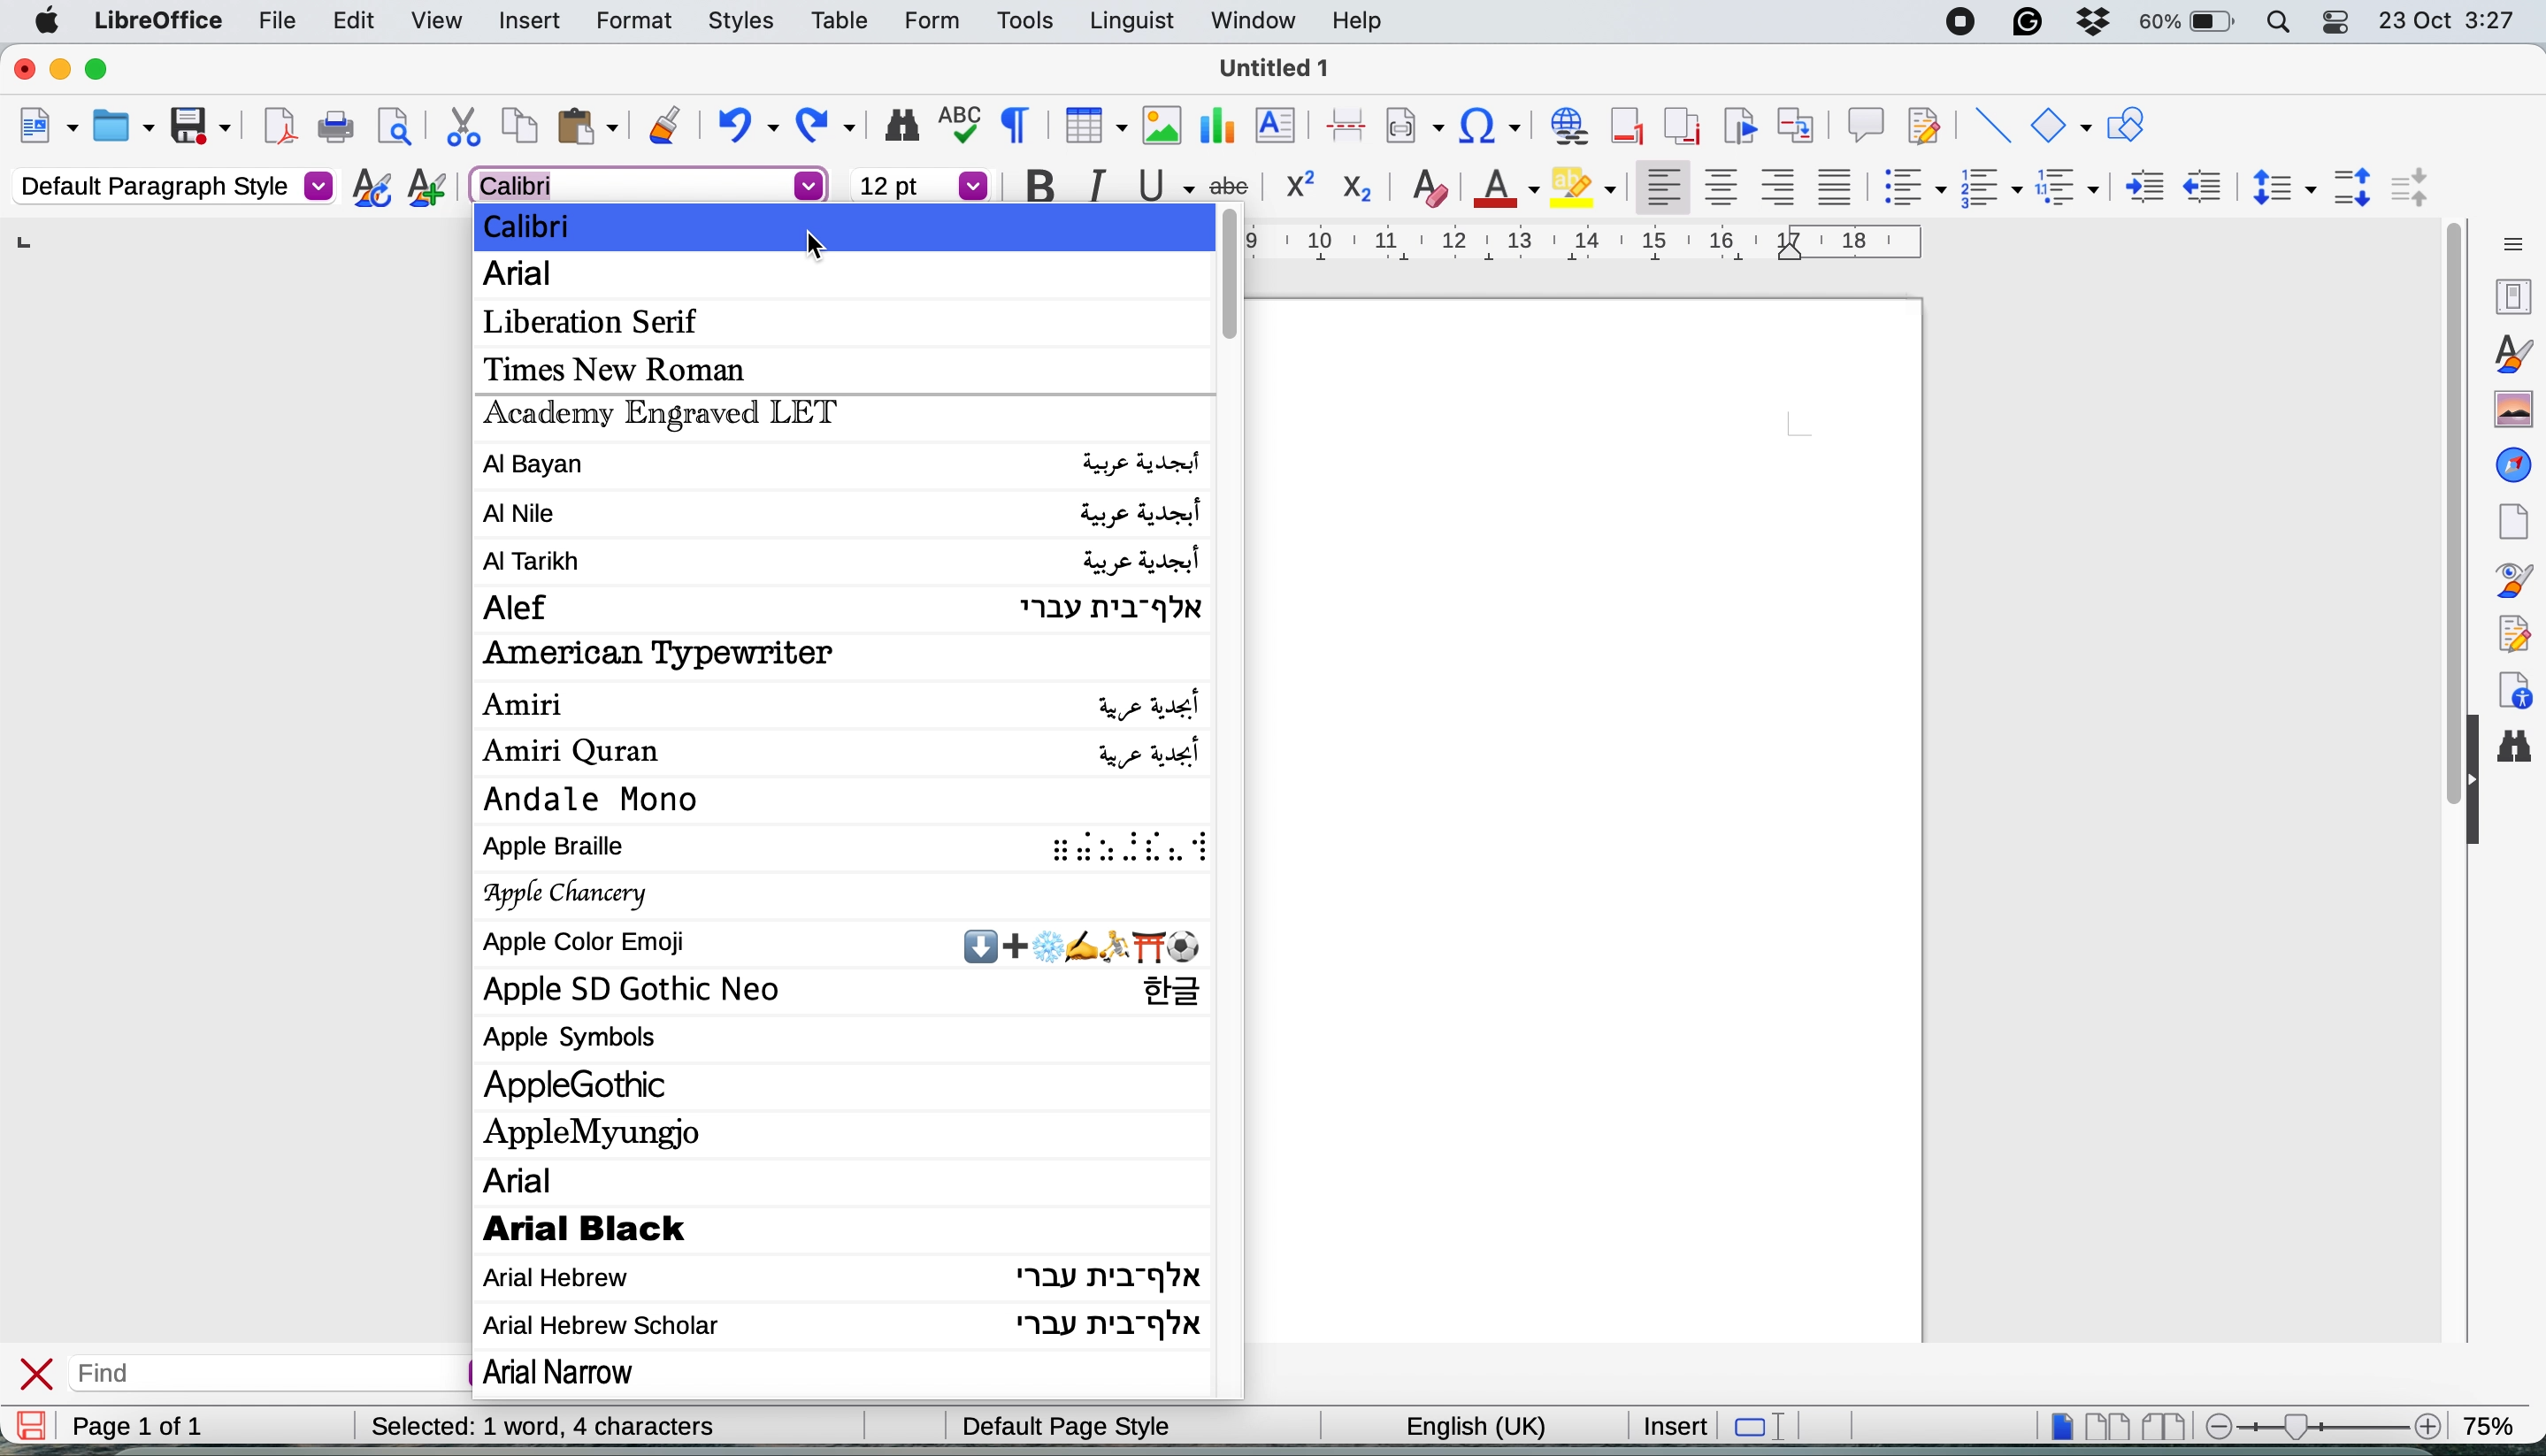 The image size is (2546, 1456). I want to click on set line spacing, so click(2280, 187).